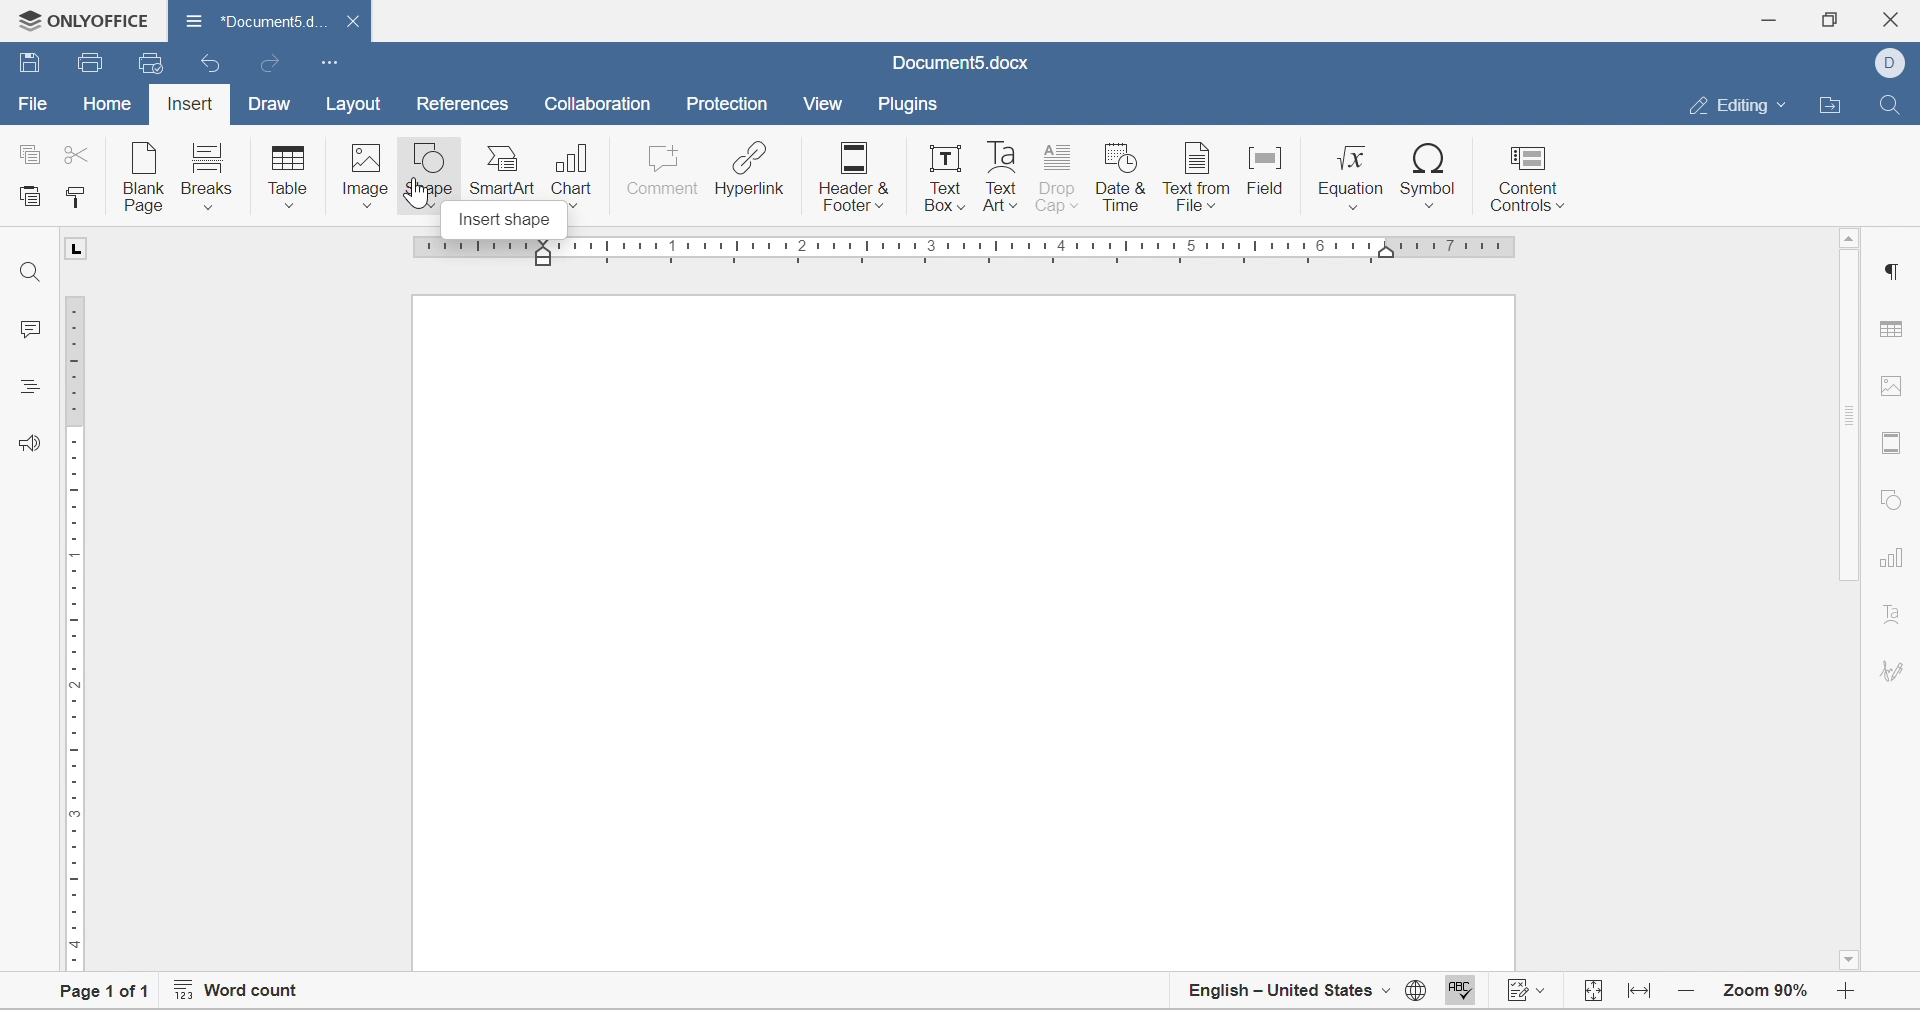 The width and height of the screenshot is (1920, 1010). What do you see at coordinates (571, 169) in the screenshot?
I see `chart` at bounding box center [571, 169].